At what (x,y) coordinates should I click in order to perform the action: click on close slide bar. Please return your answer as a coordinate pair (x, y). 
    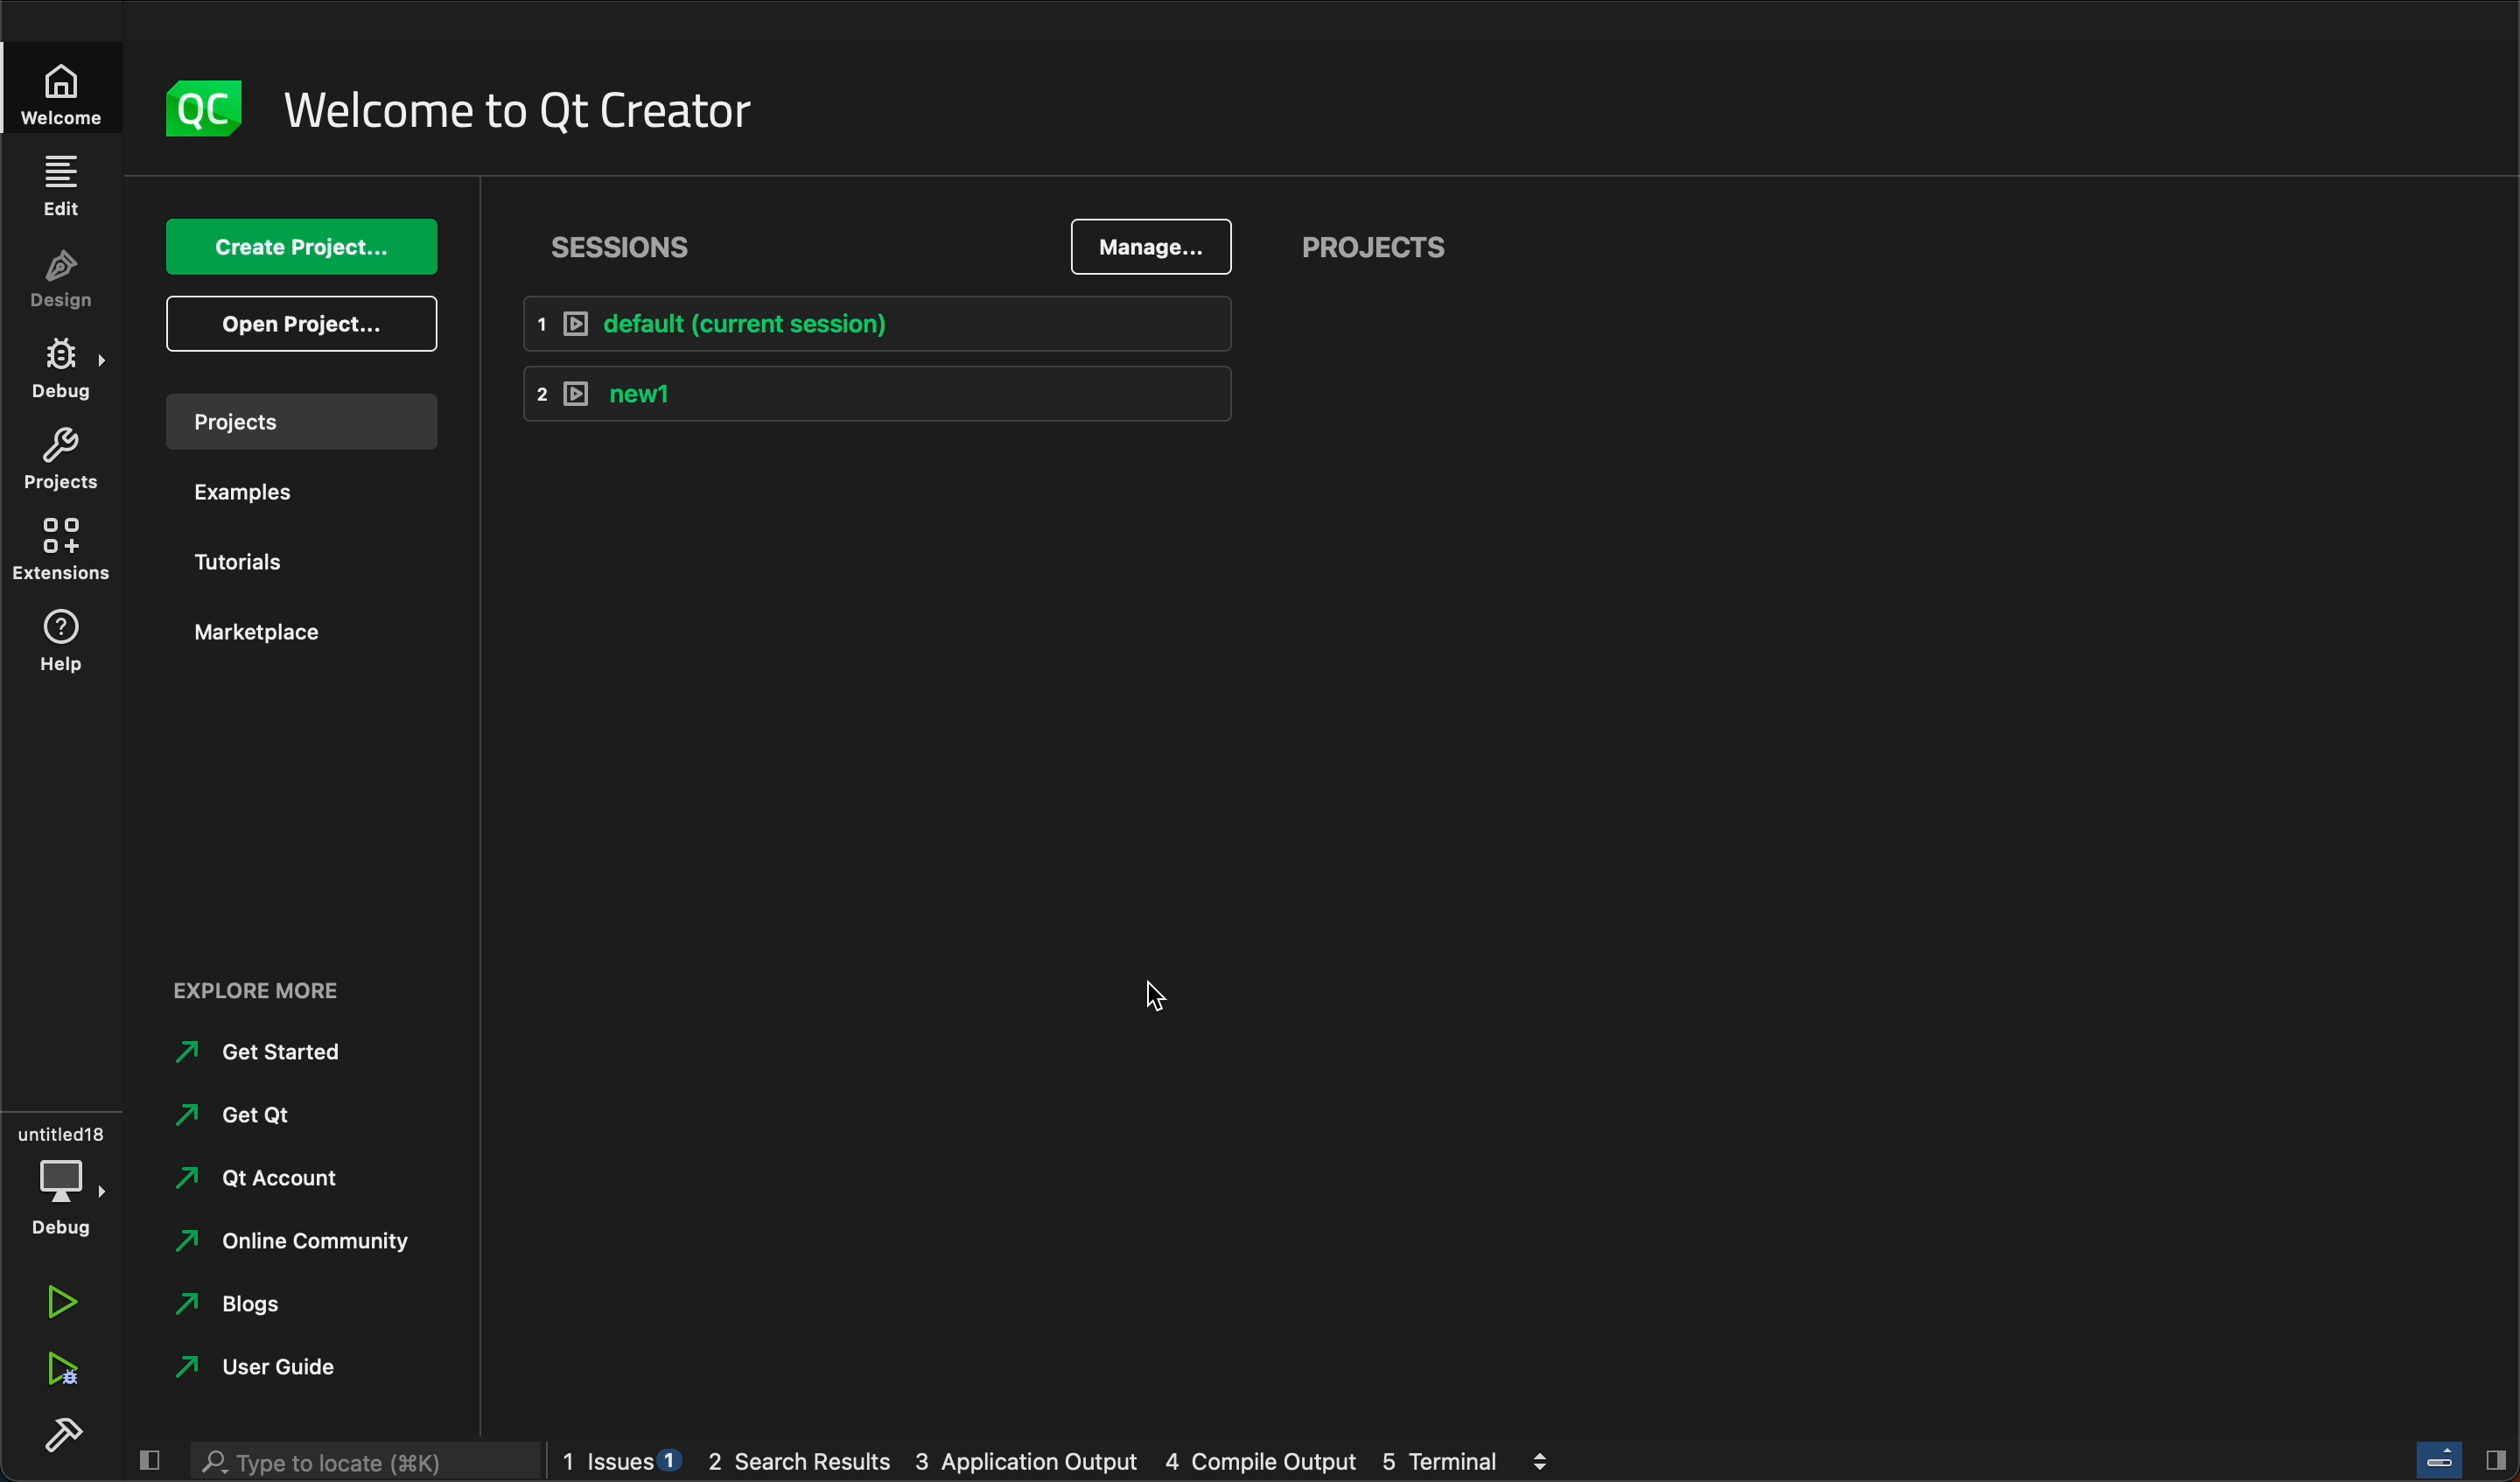
    Looking at the image, I should click on (2450, 1459).